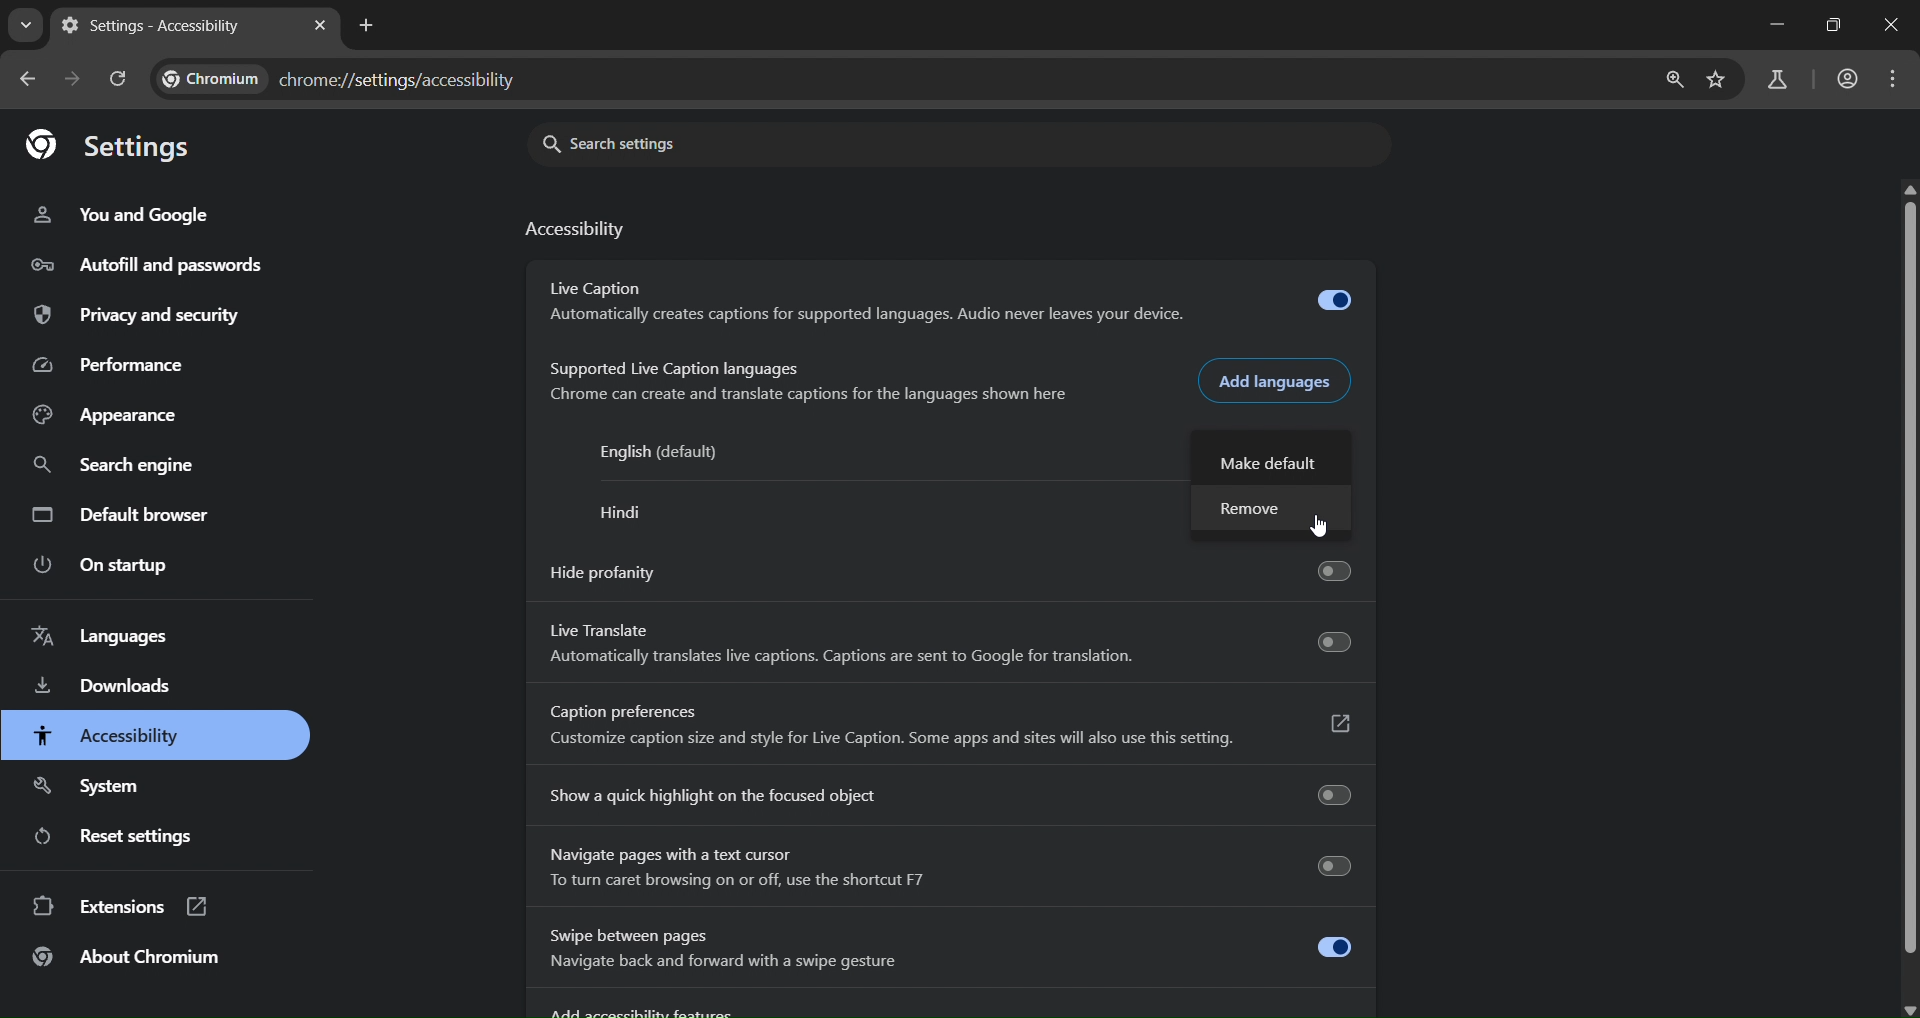 This screenshot has width=1920, height=1018. Describe the element at coordinates (104, 684) in the screenshot. I see `downloads` at that location.